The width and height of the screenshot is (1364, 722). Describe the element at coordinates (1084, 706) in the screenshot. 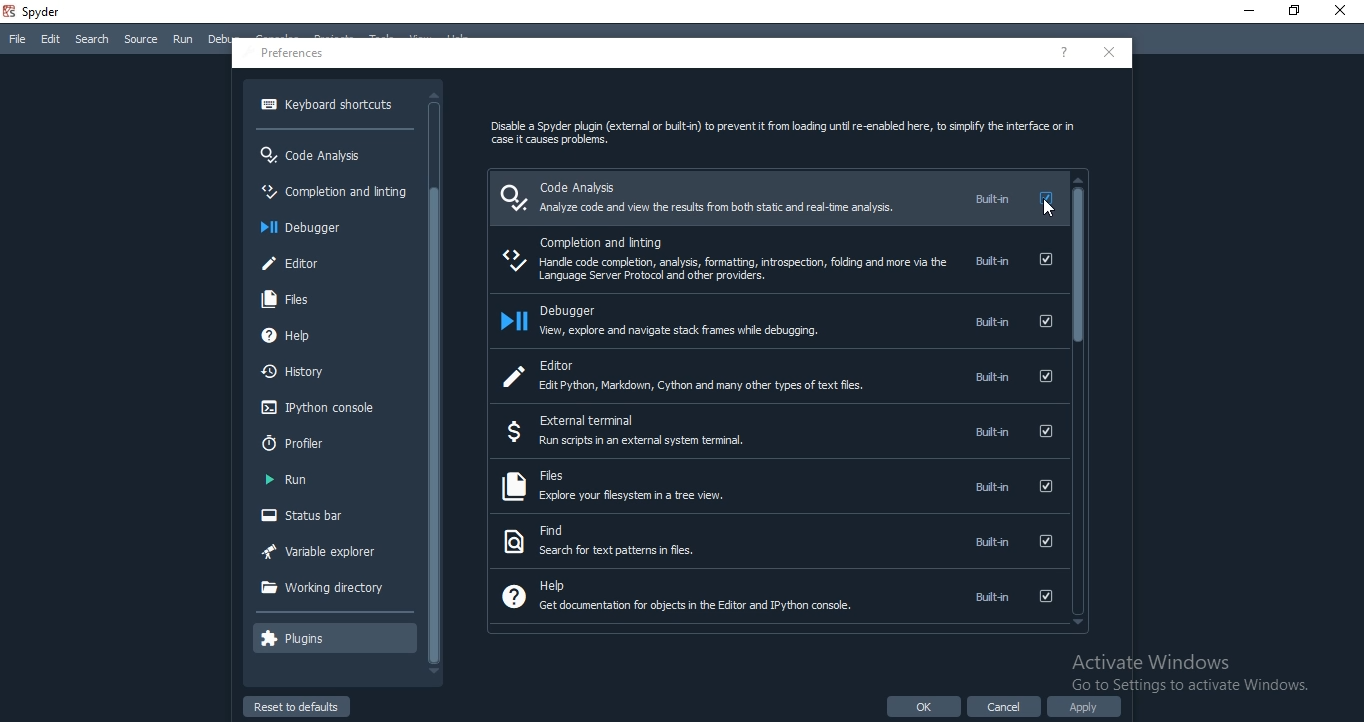

I see `apply` at that location.